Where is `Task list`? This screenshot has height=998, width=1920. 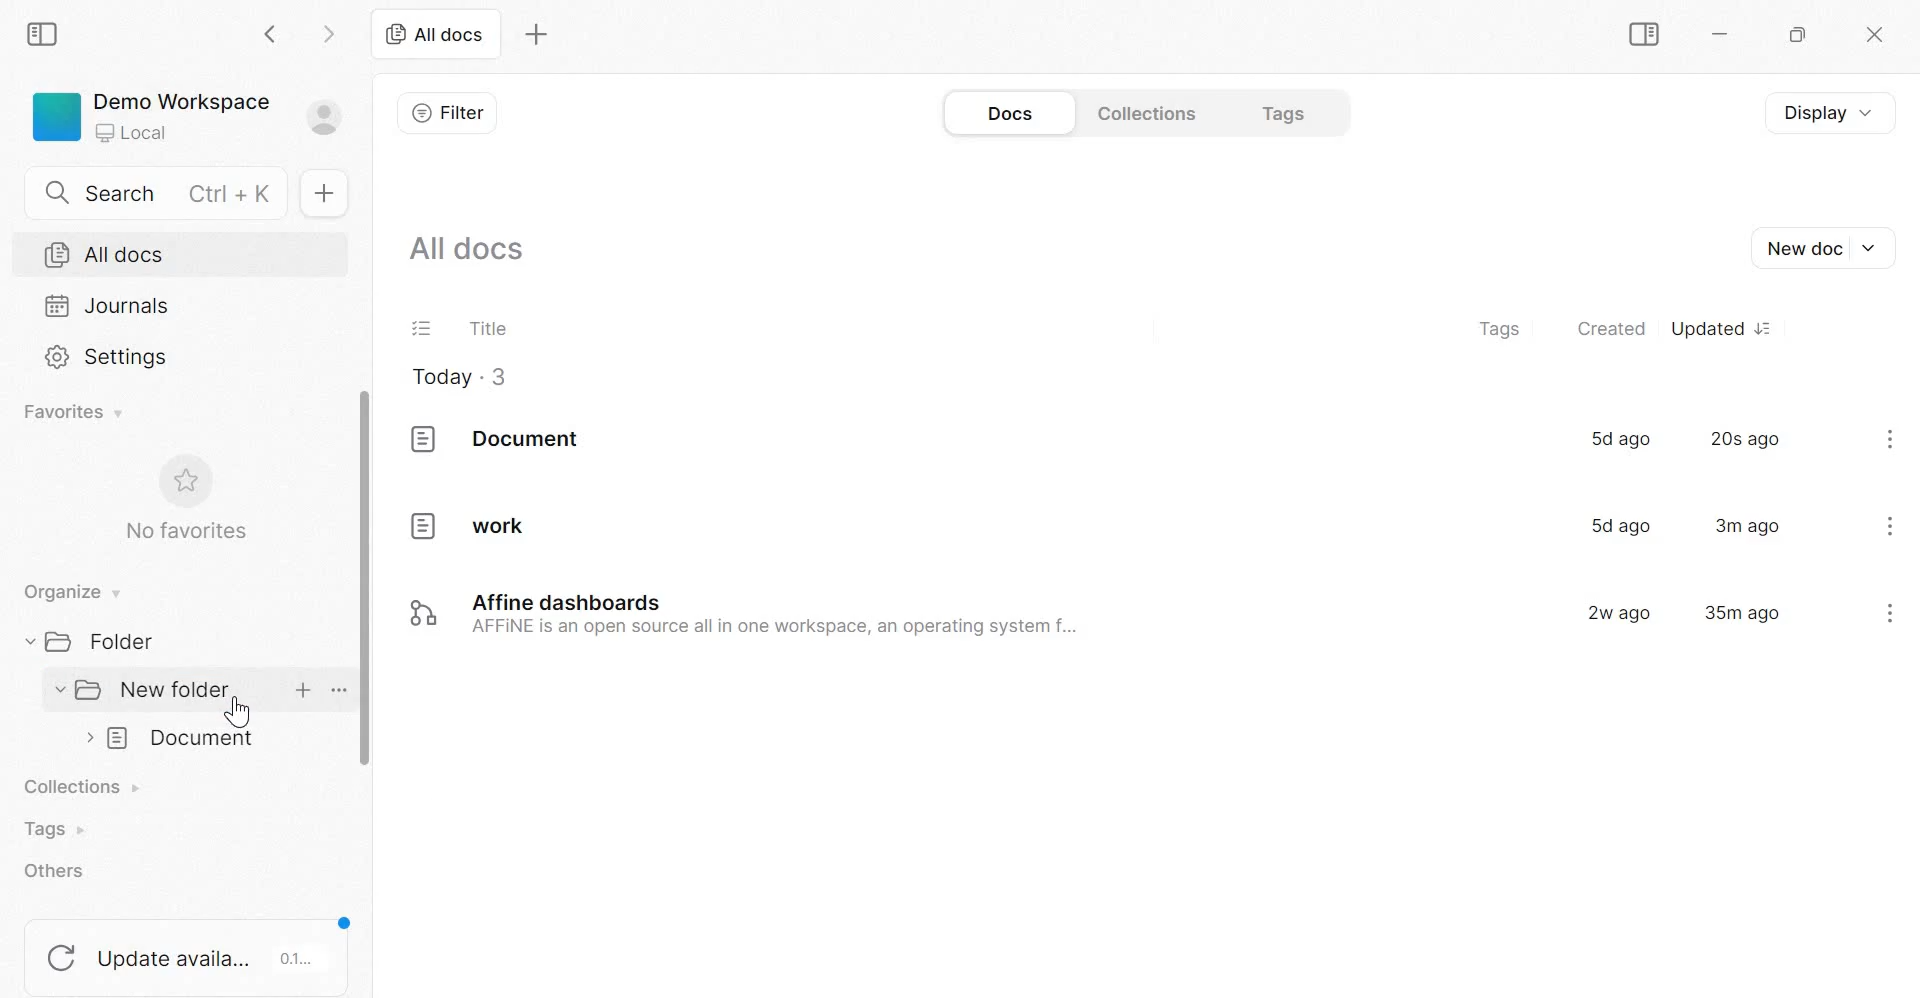
Task list is located at coordinates (421, 326).